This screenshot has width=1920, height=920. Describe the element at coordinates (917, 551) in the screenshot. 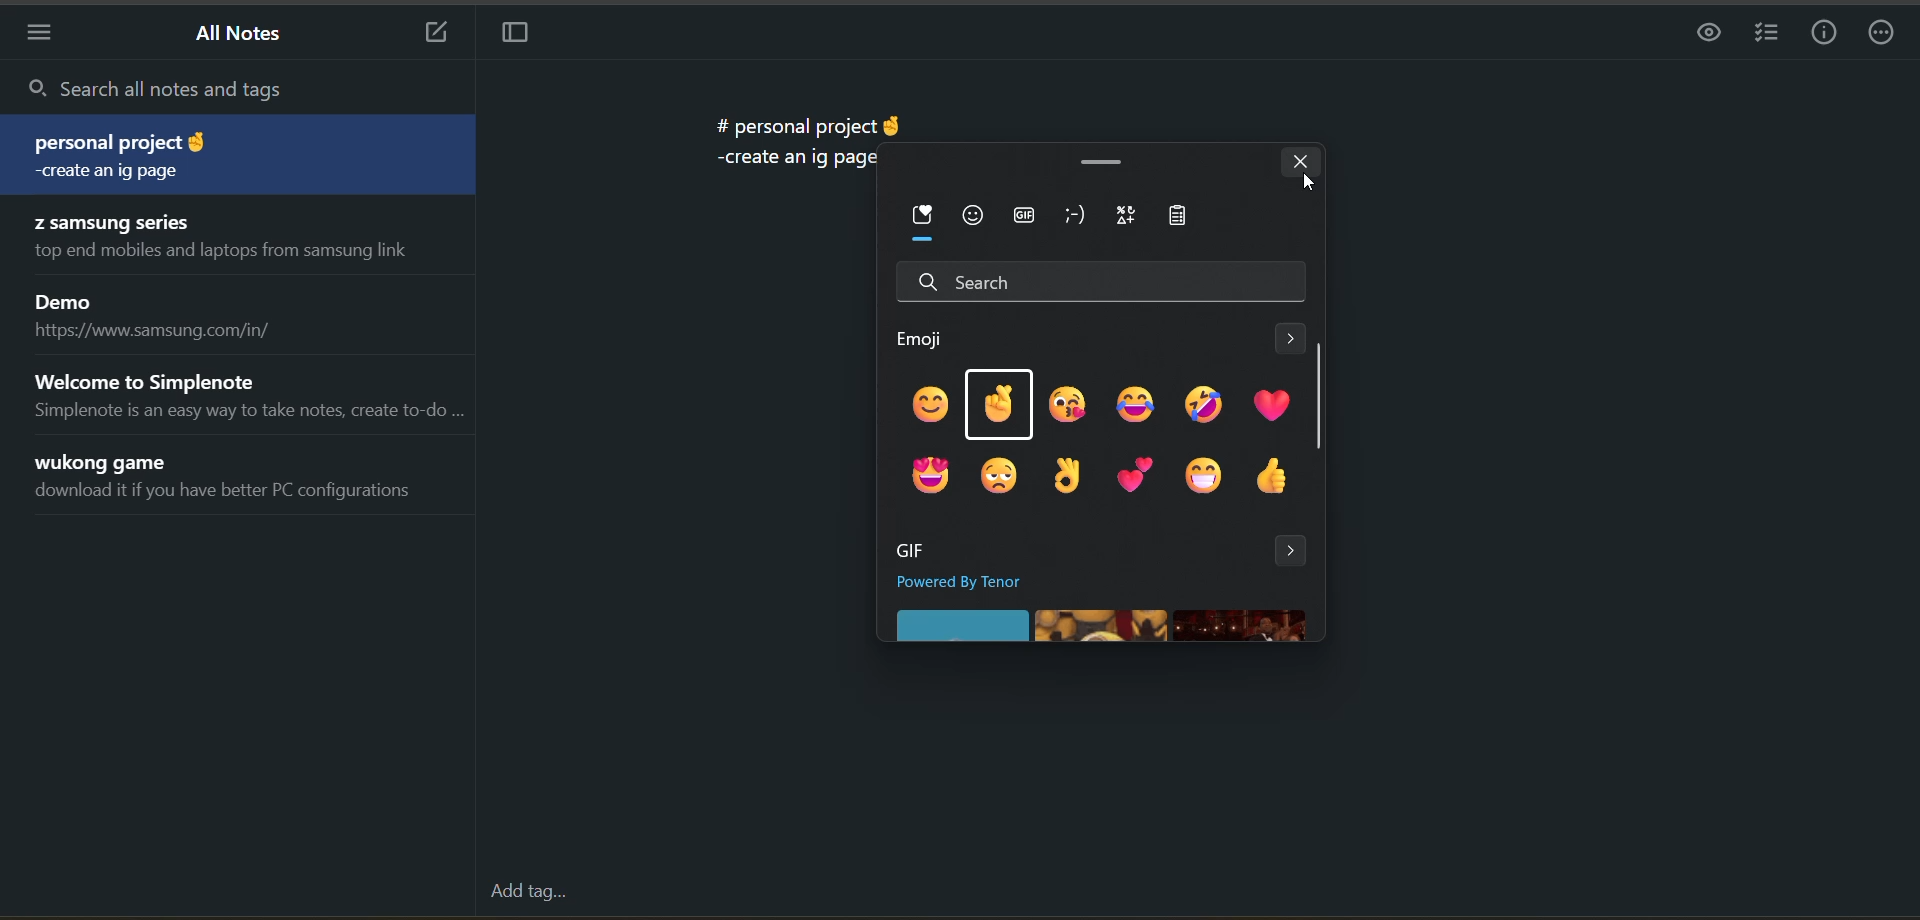

I see `gif` at that location.